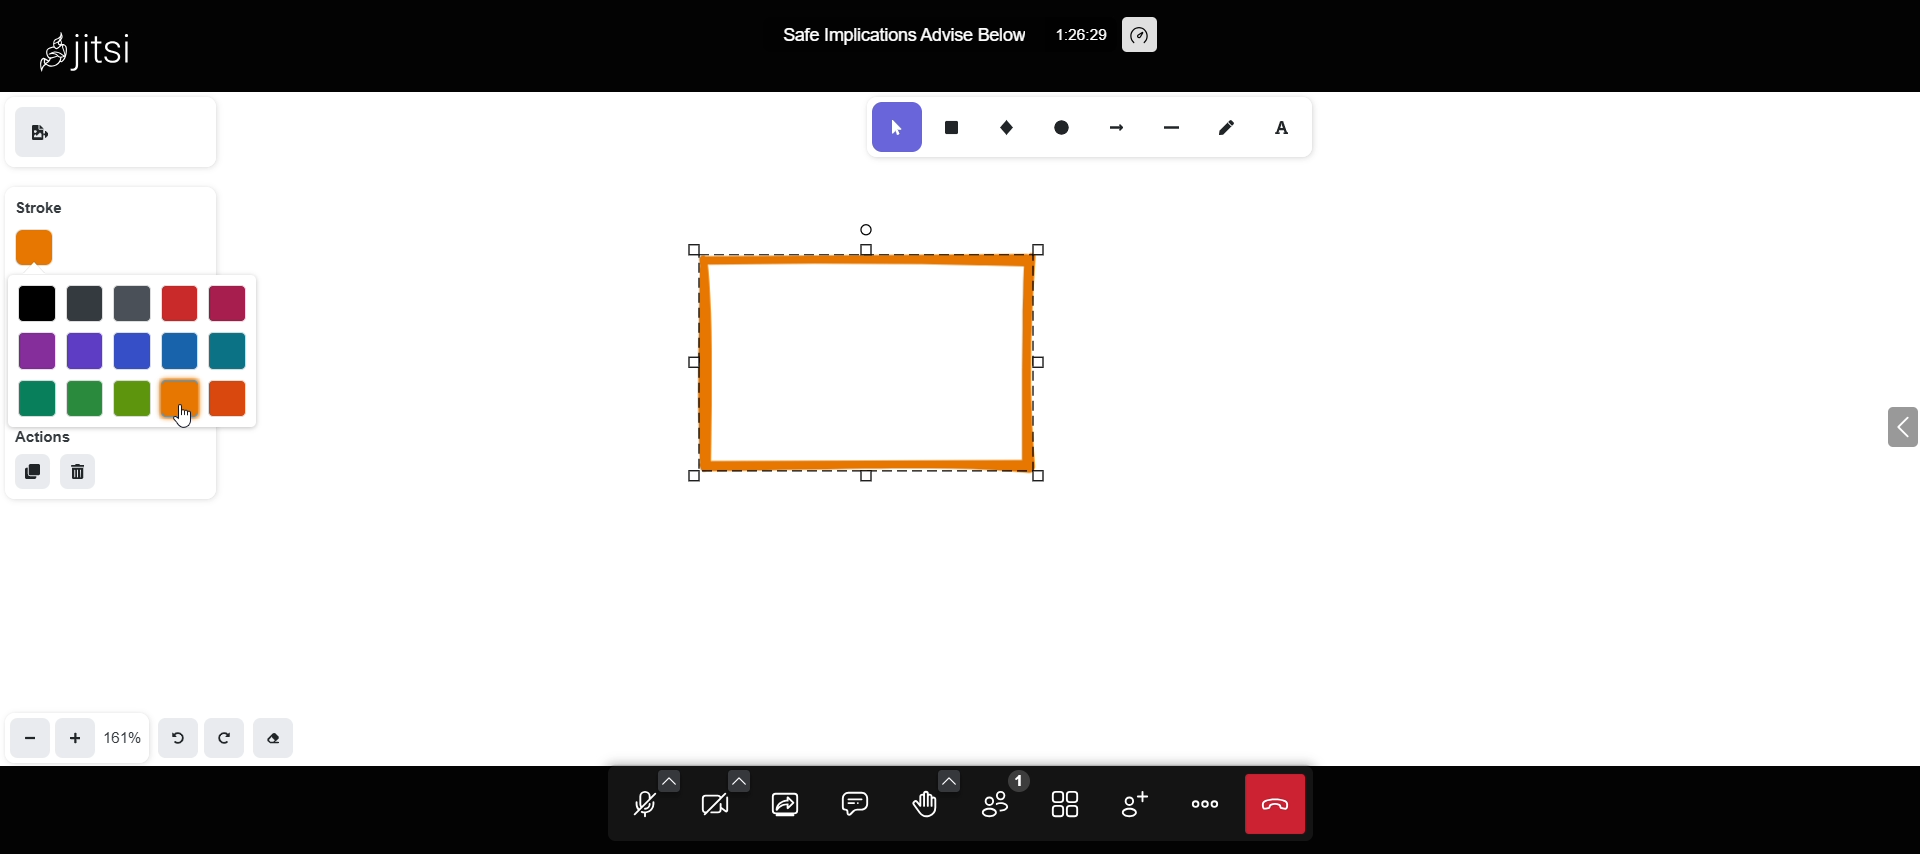 The height and width of the screenshot is (854, 1920). I want to click on stroke, so click(49, 207).